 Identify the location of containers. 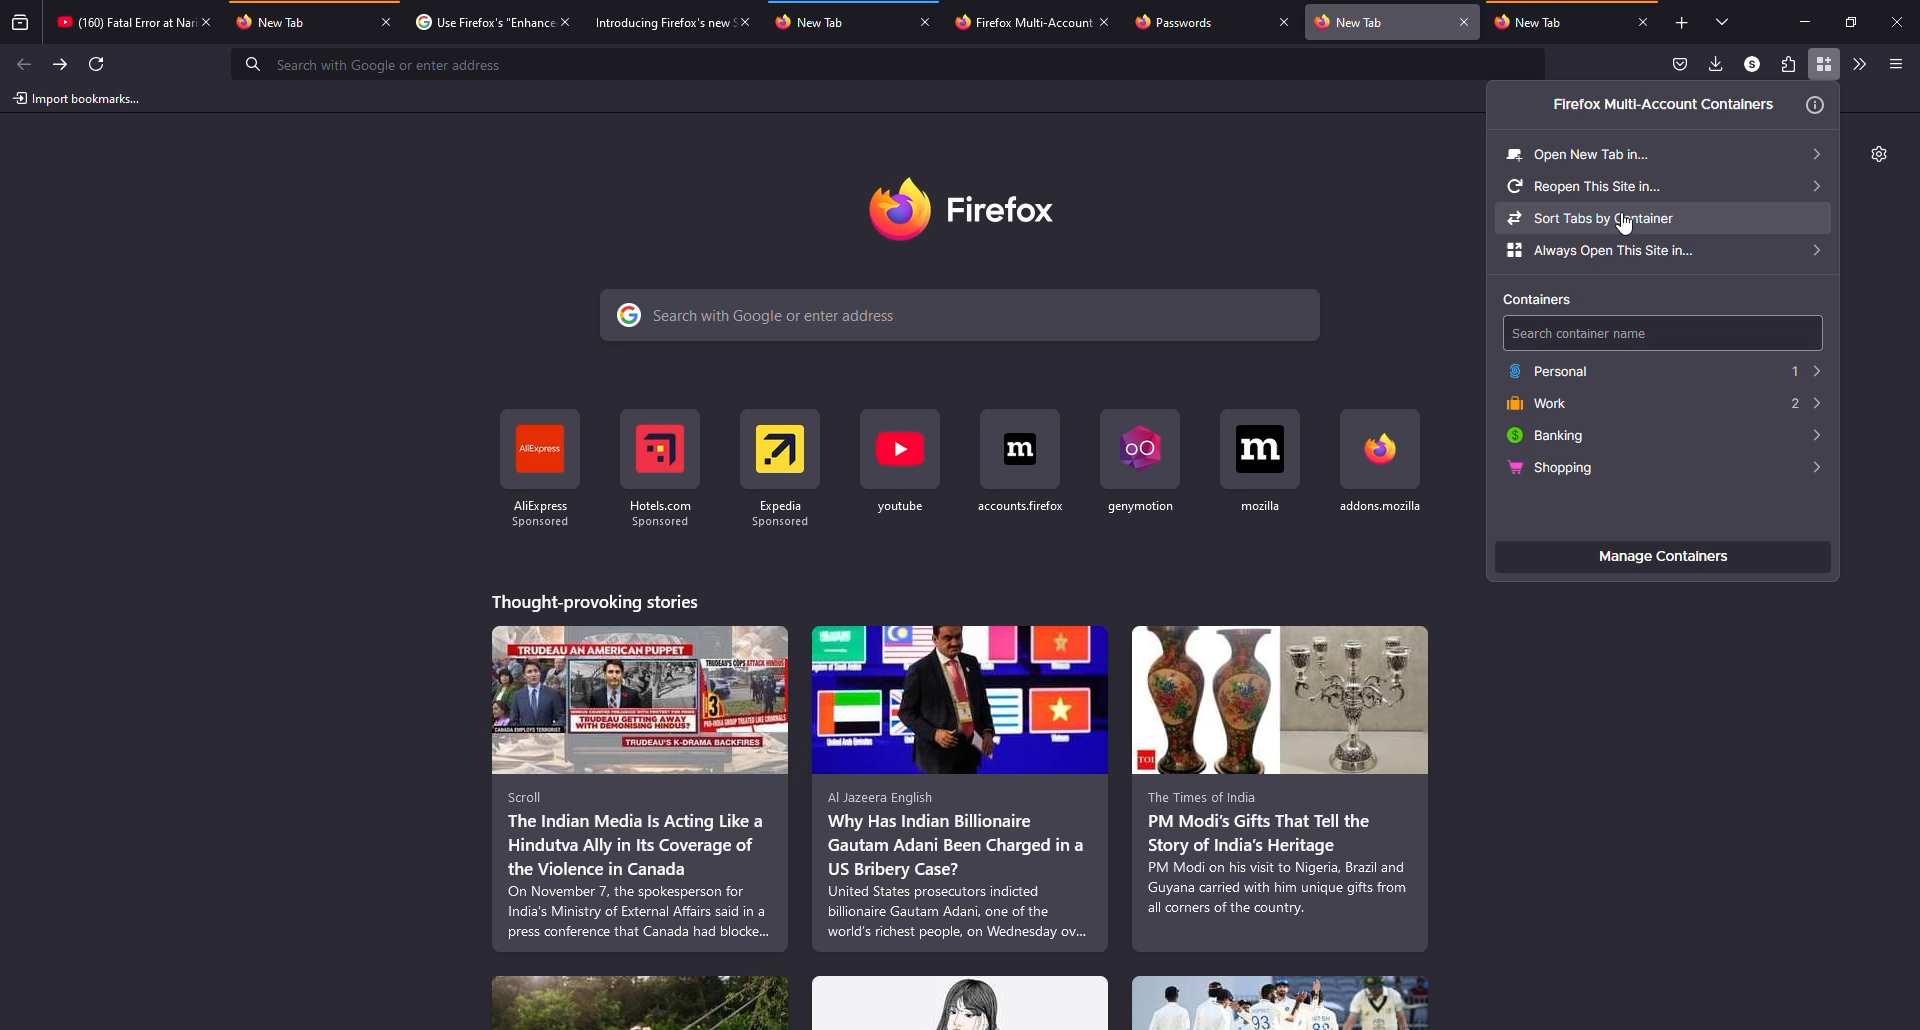
(1649, 105).